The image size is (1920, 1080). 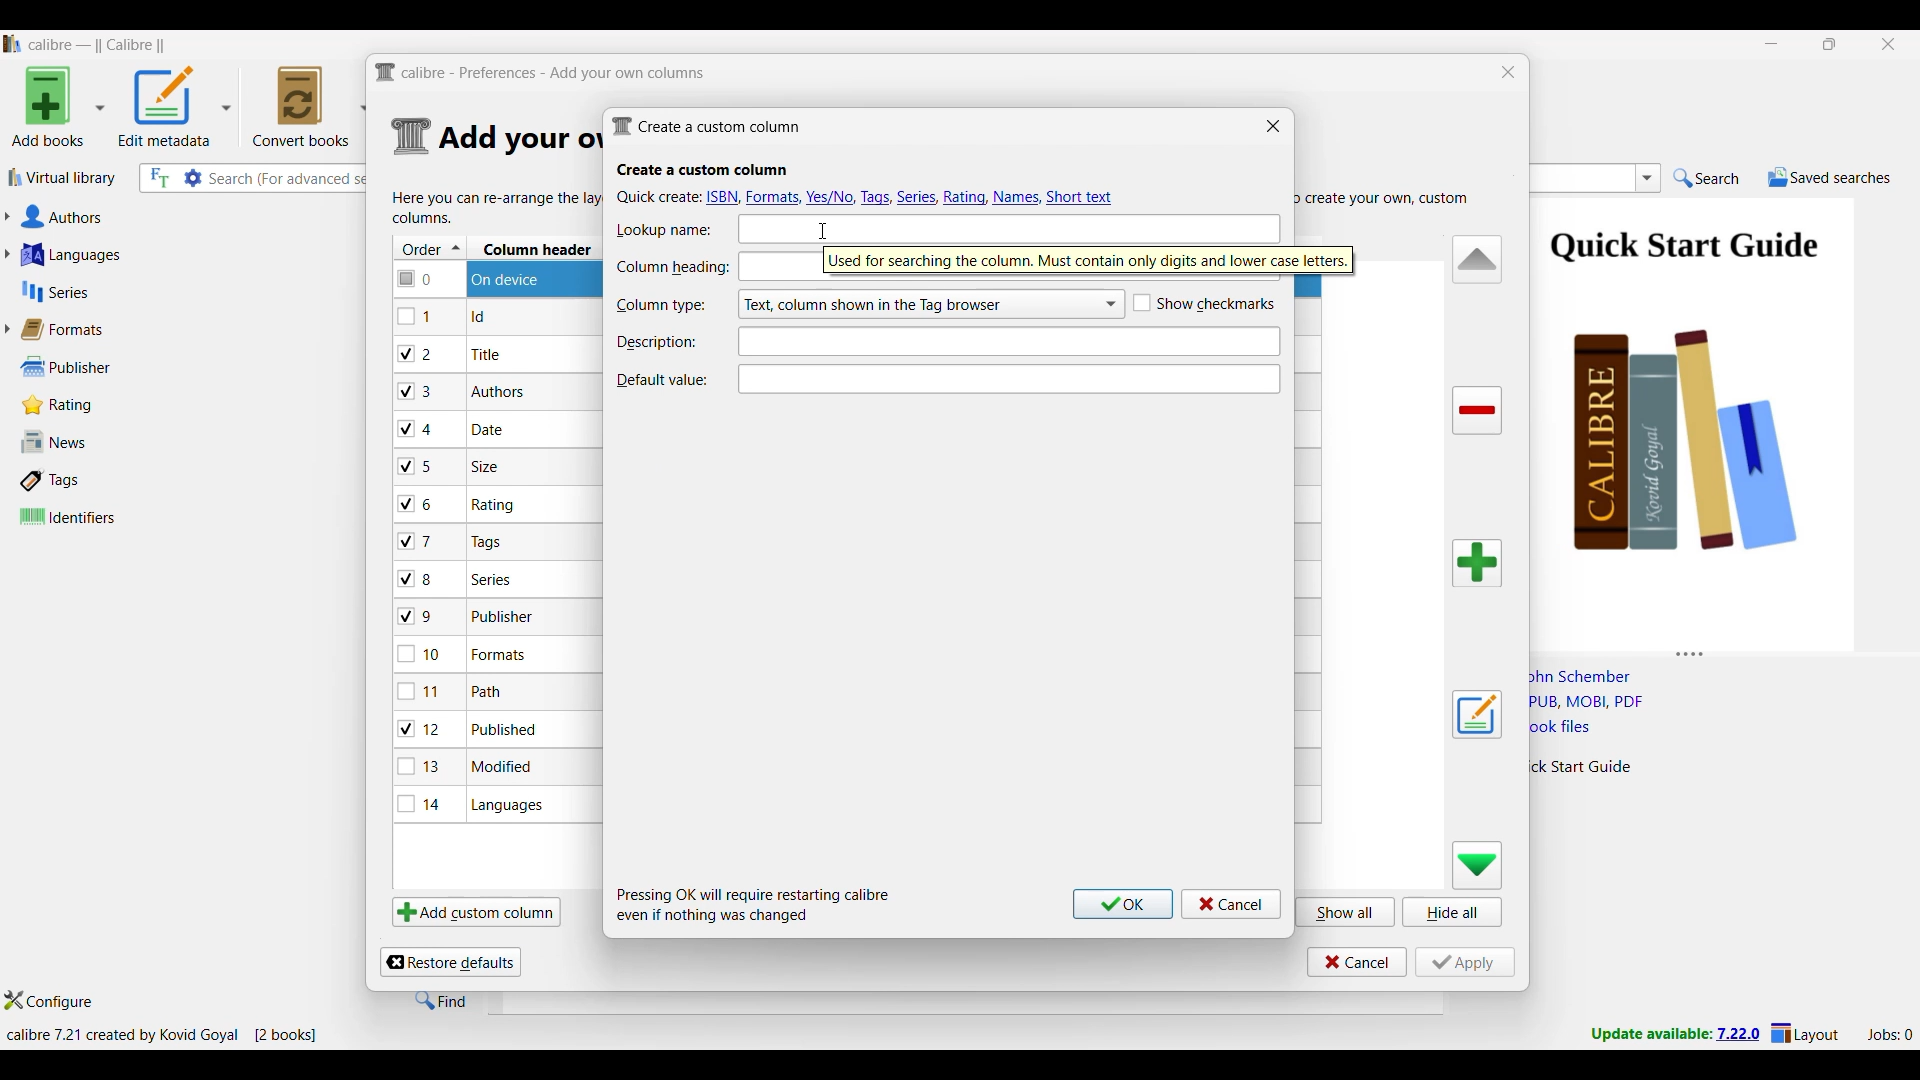 I want to click on checkbox - 0, so click(x=417, y=277).